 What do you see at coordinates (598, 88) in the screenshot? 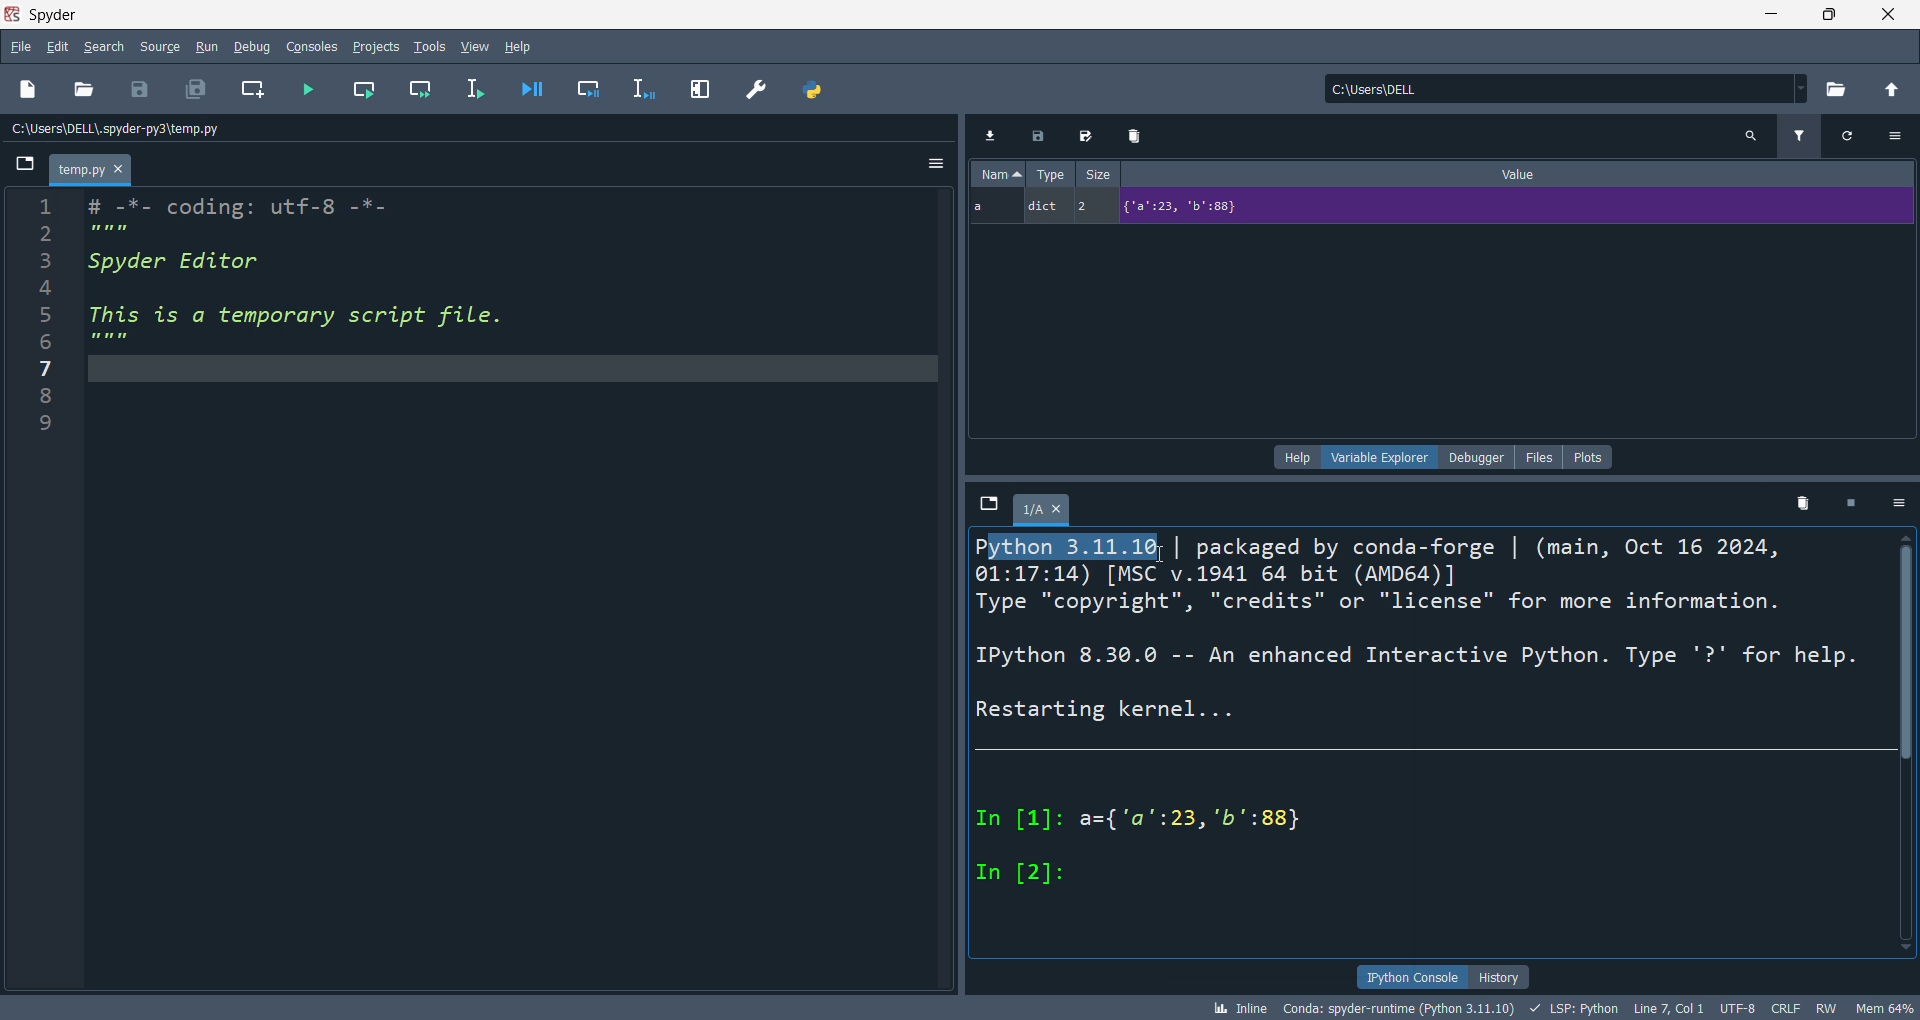
I see `debug cell` at bounding box center [598, 88].